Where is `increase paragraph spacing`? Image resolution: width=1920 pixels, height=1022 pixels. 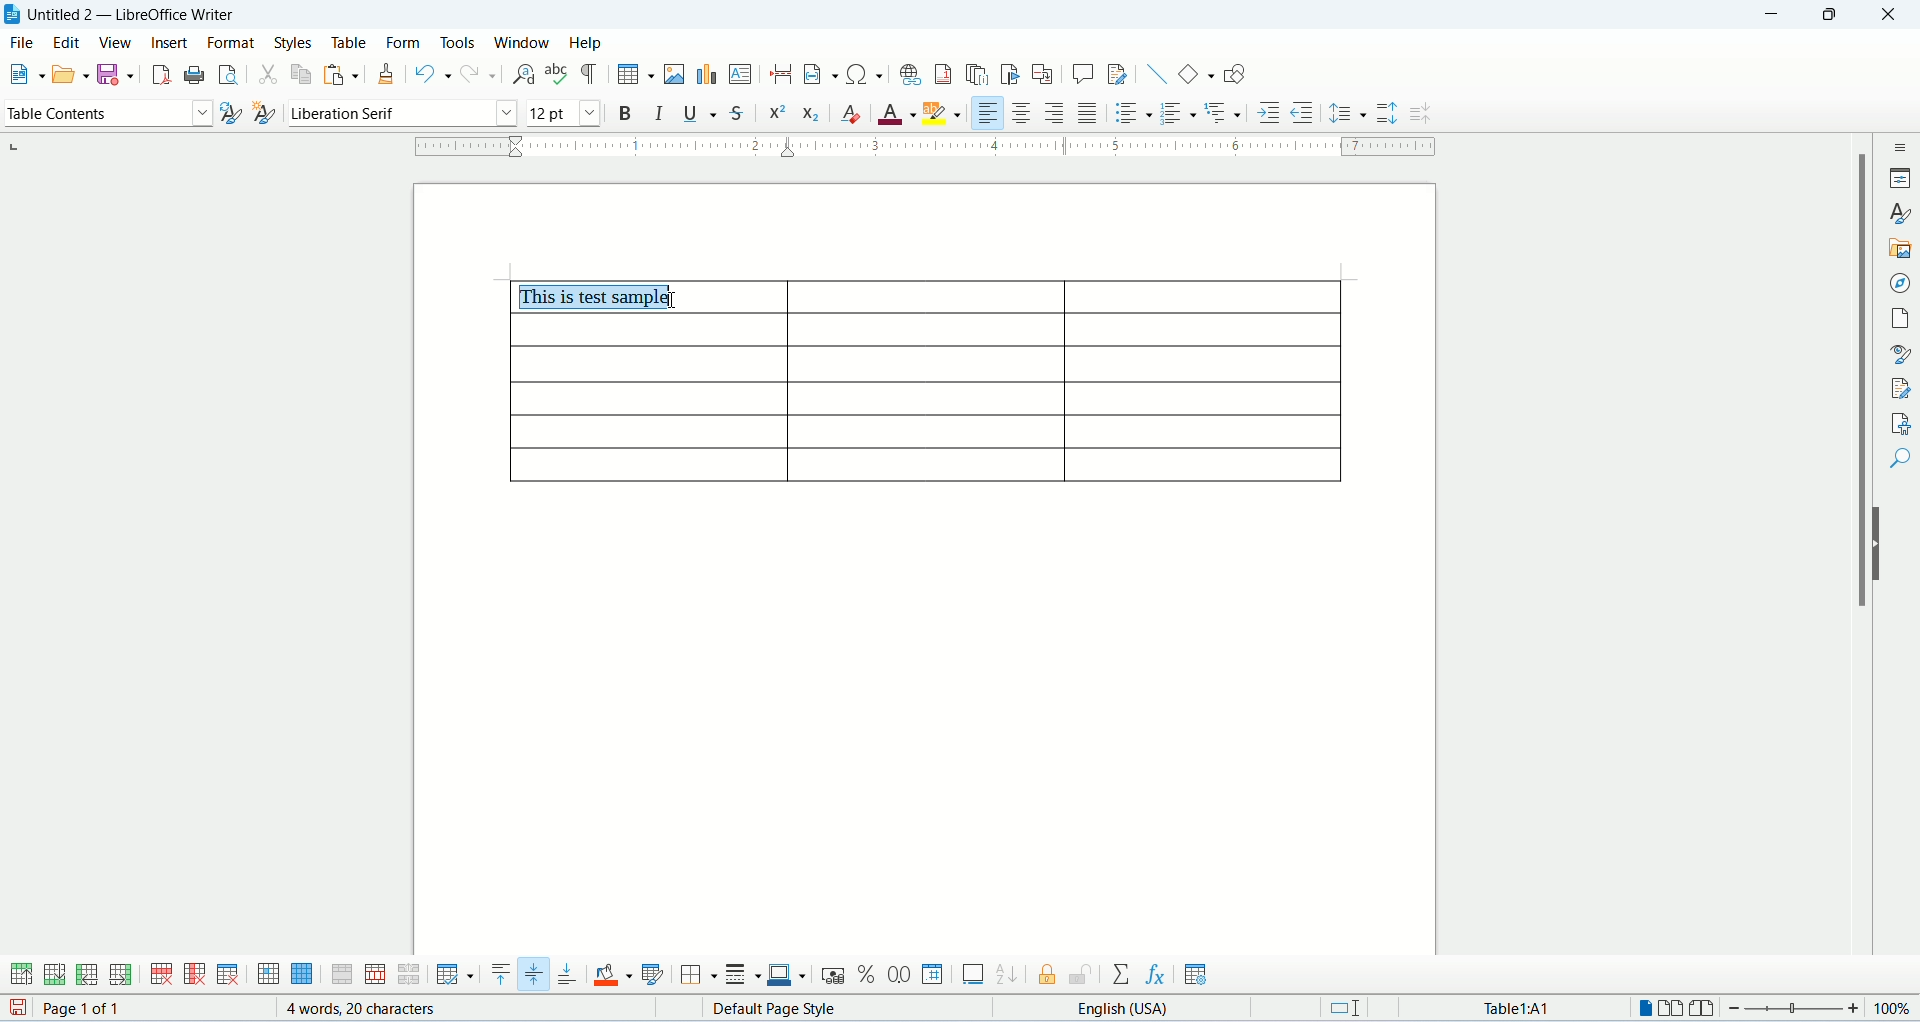 increase paragraph spacing is located at coordinates (1389, 114).